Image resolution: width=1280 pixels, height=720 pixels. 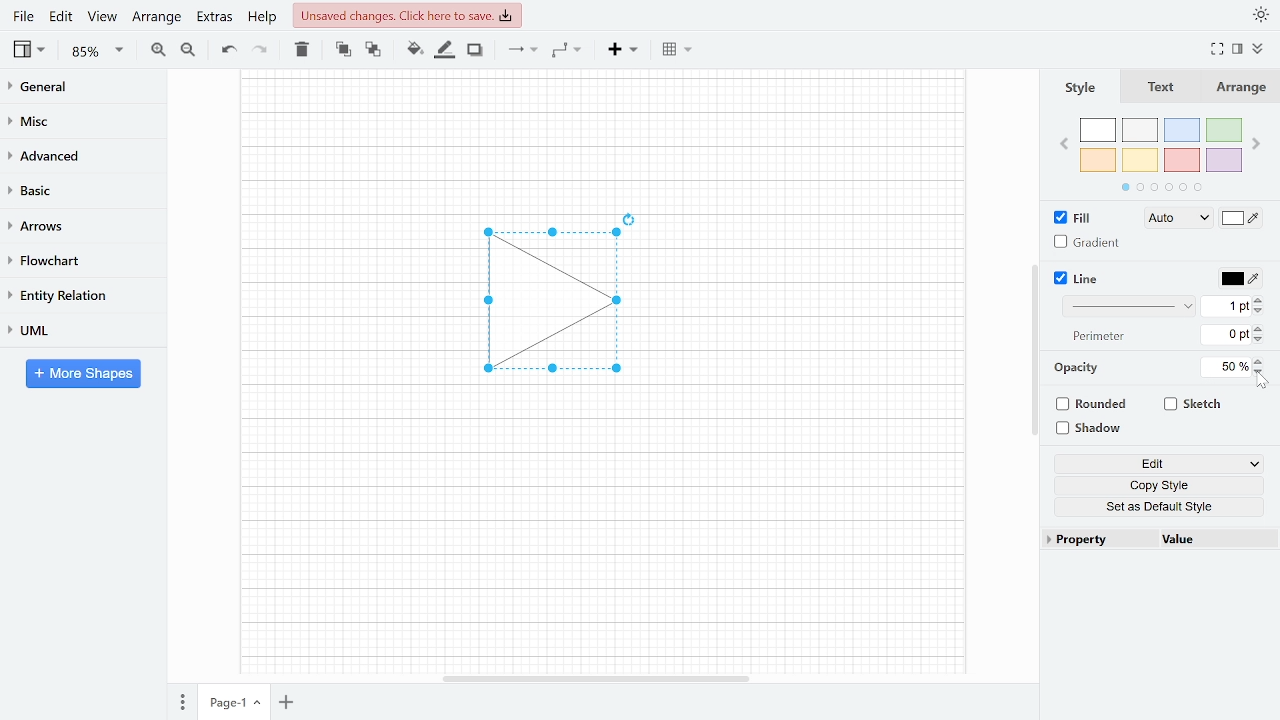 What do you see at coordinates (300, 49) in the screenshot?
I see `Delete` at bounding box center [300, 49].